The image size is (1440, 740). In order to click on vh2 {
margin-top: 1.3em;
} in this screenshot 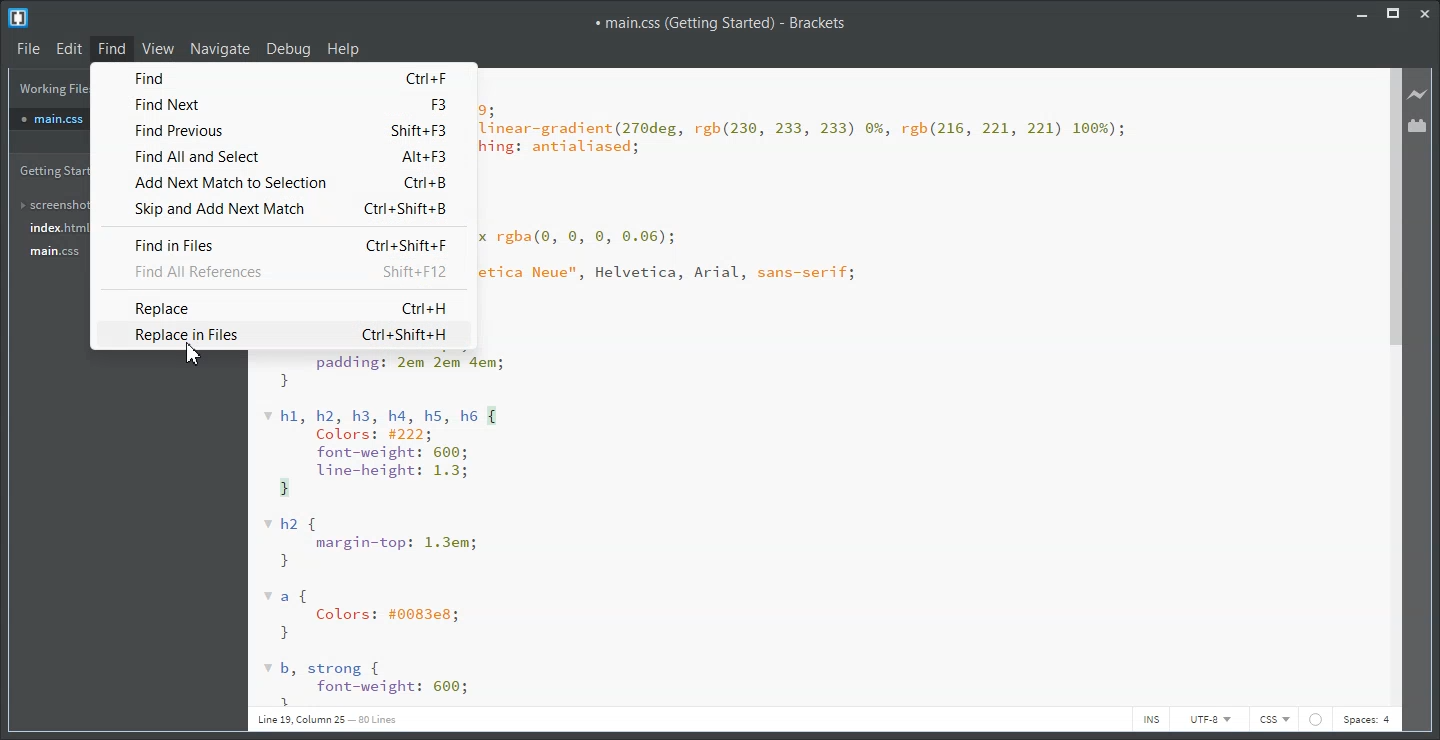, I will do `click(375, 543)`.